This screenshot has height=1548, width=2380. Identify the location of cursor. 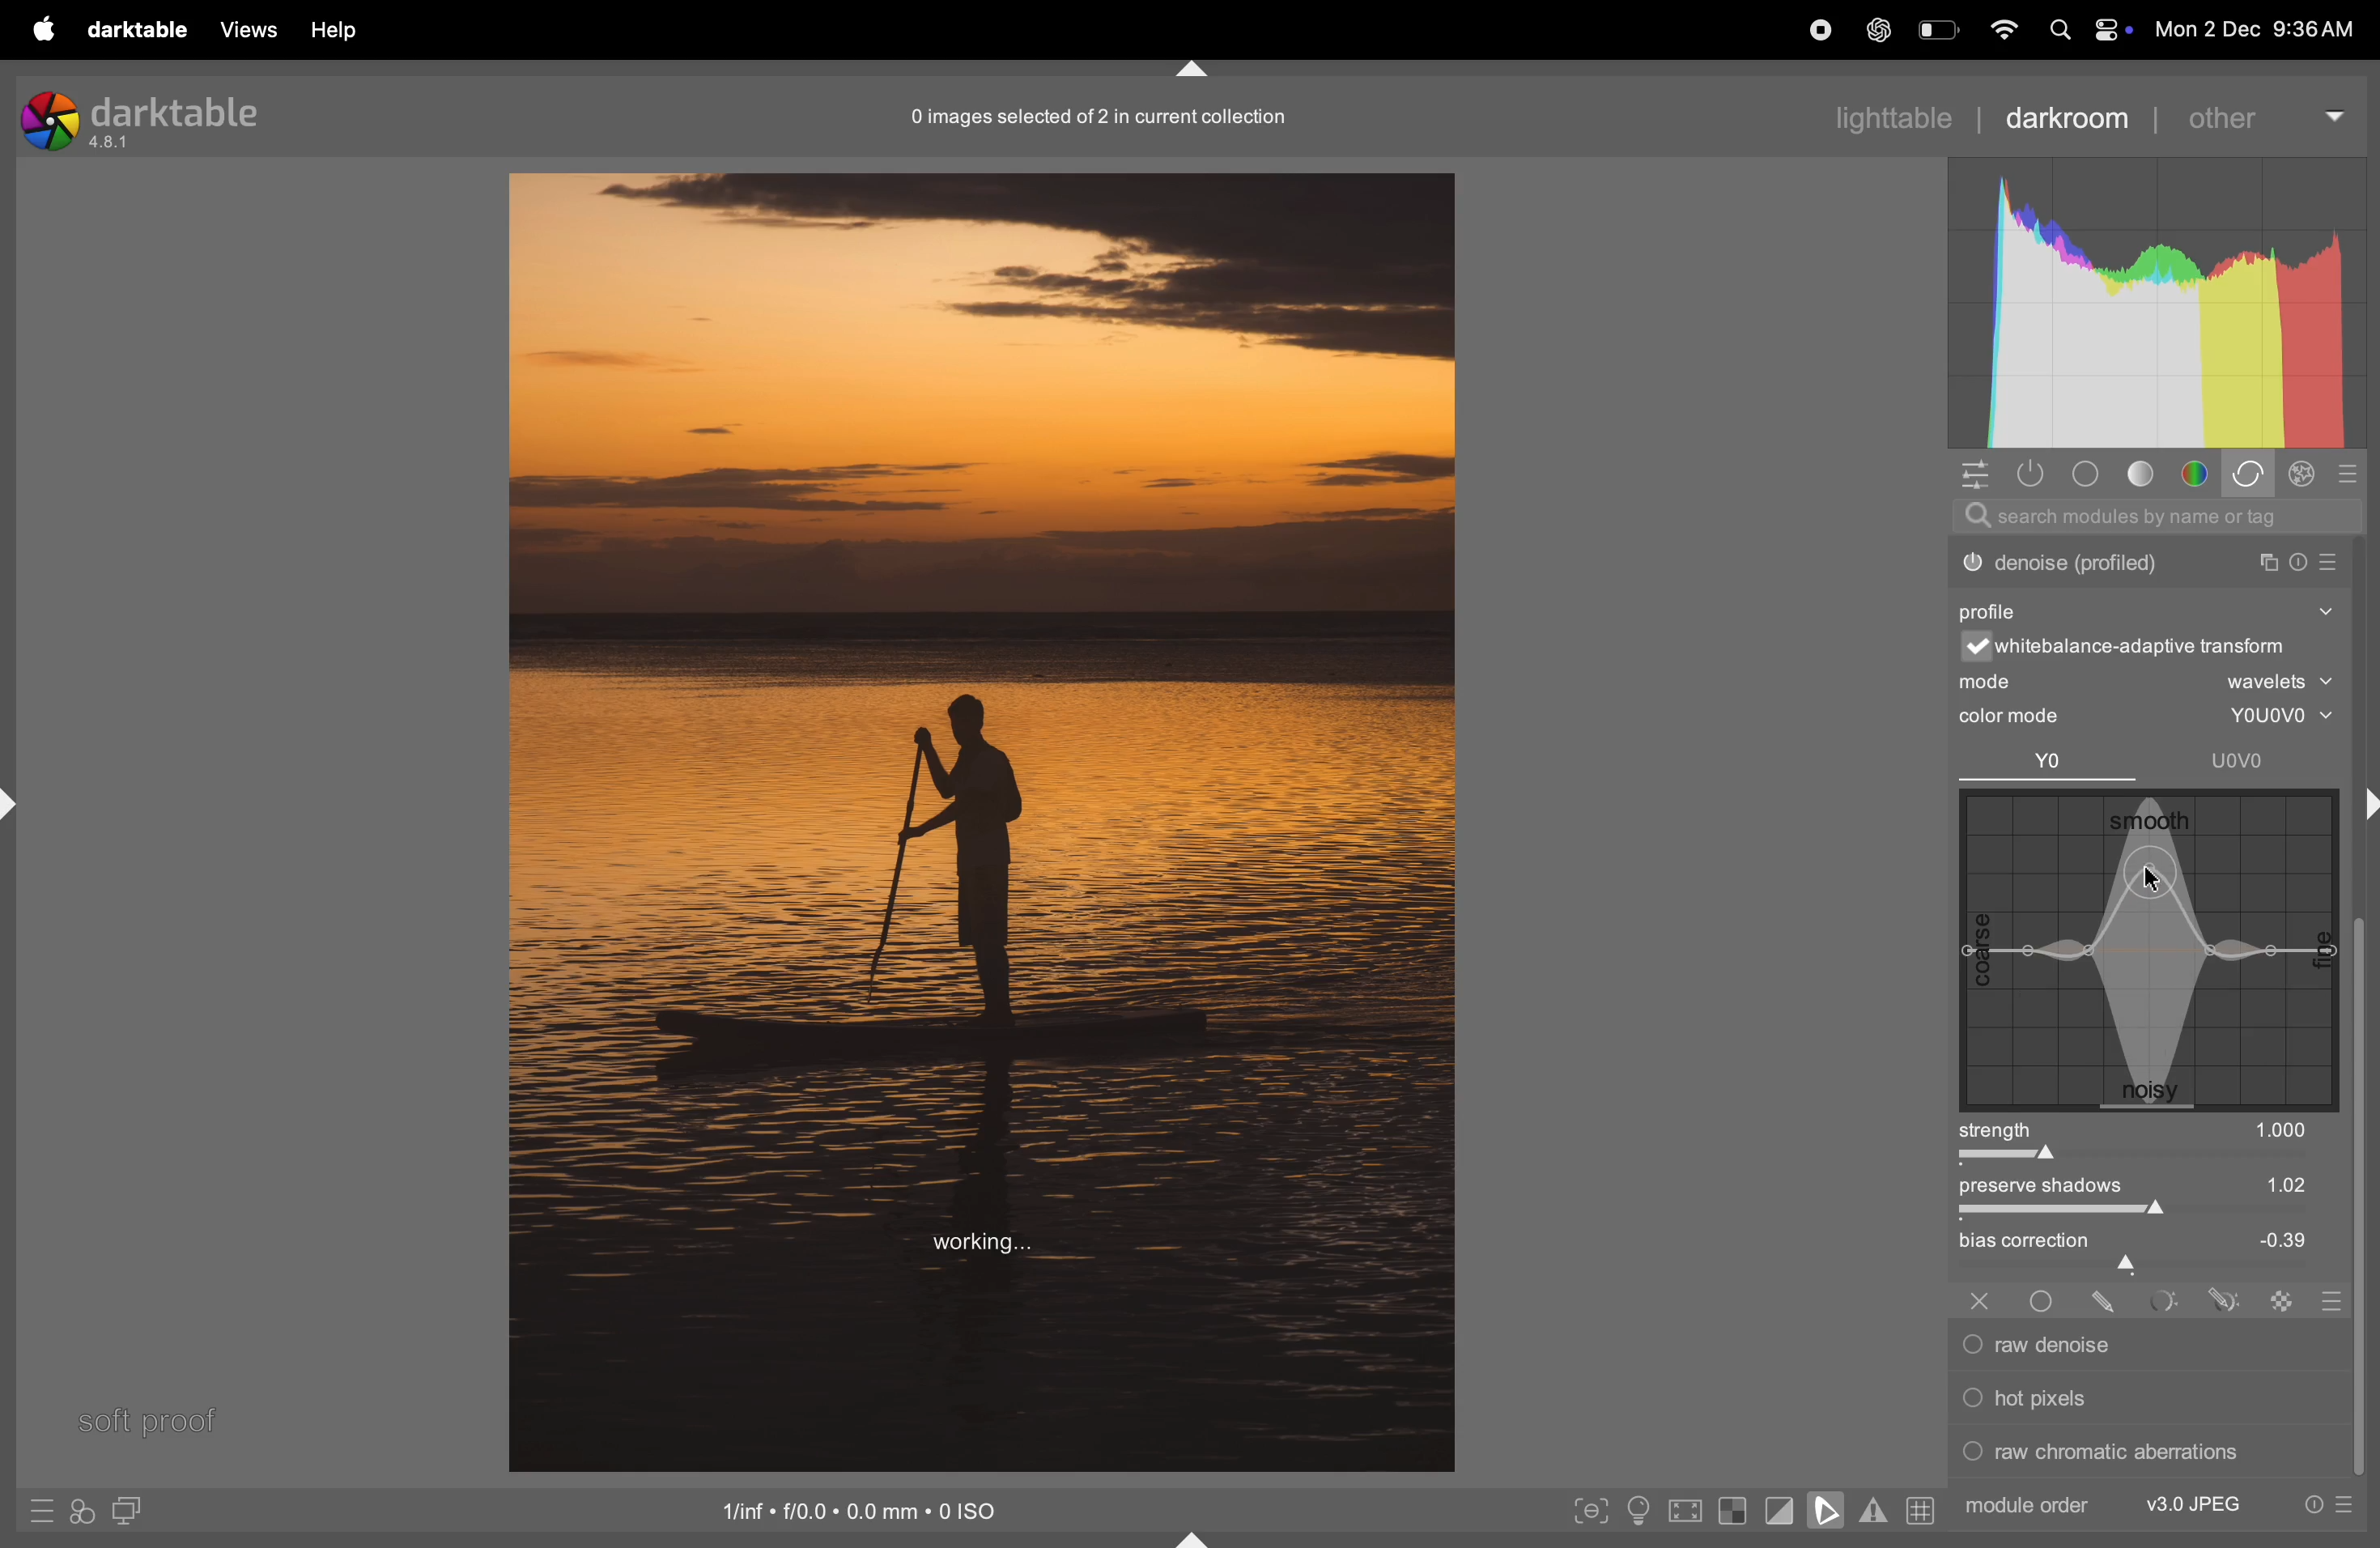
(2161, 879).